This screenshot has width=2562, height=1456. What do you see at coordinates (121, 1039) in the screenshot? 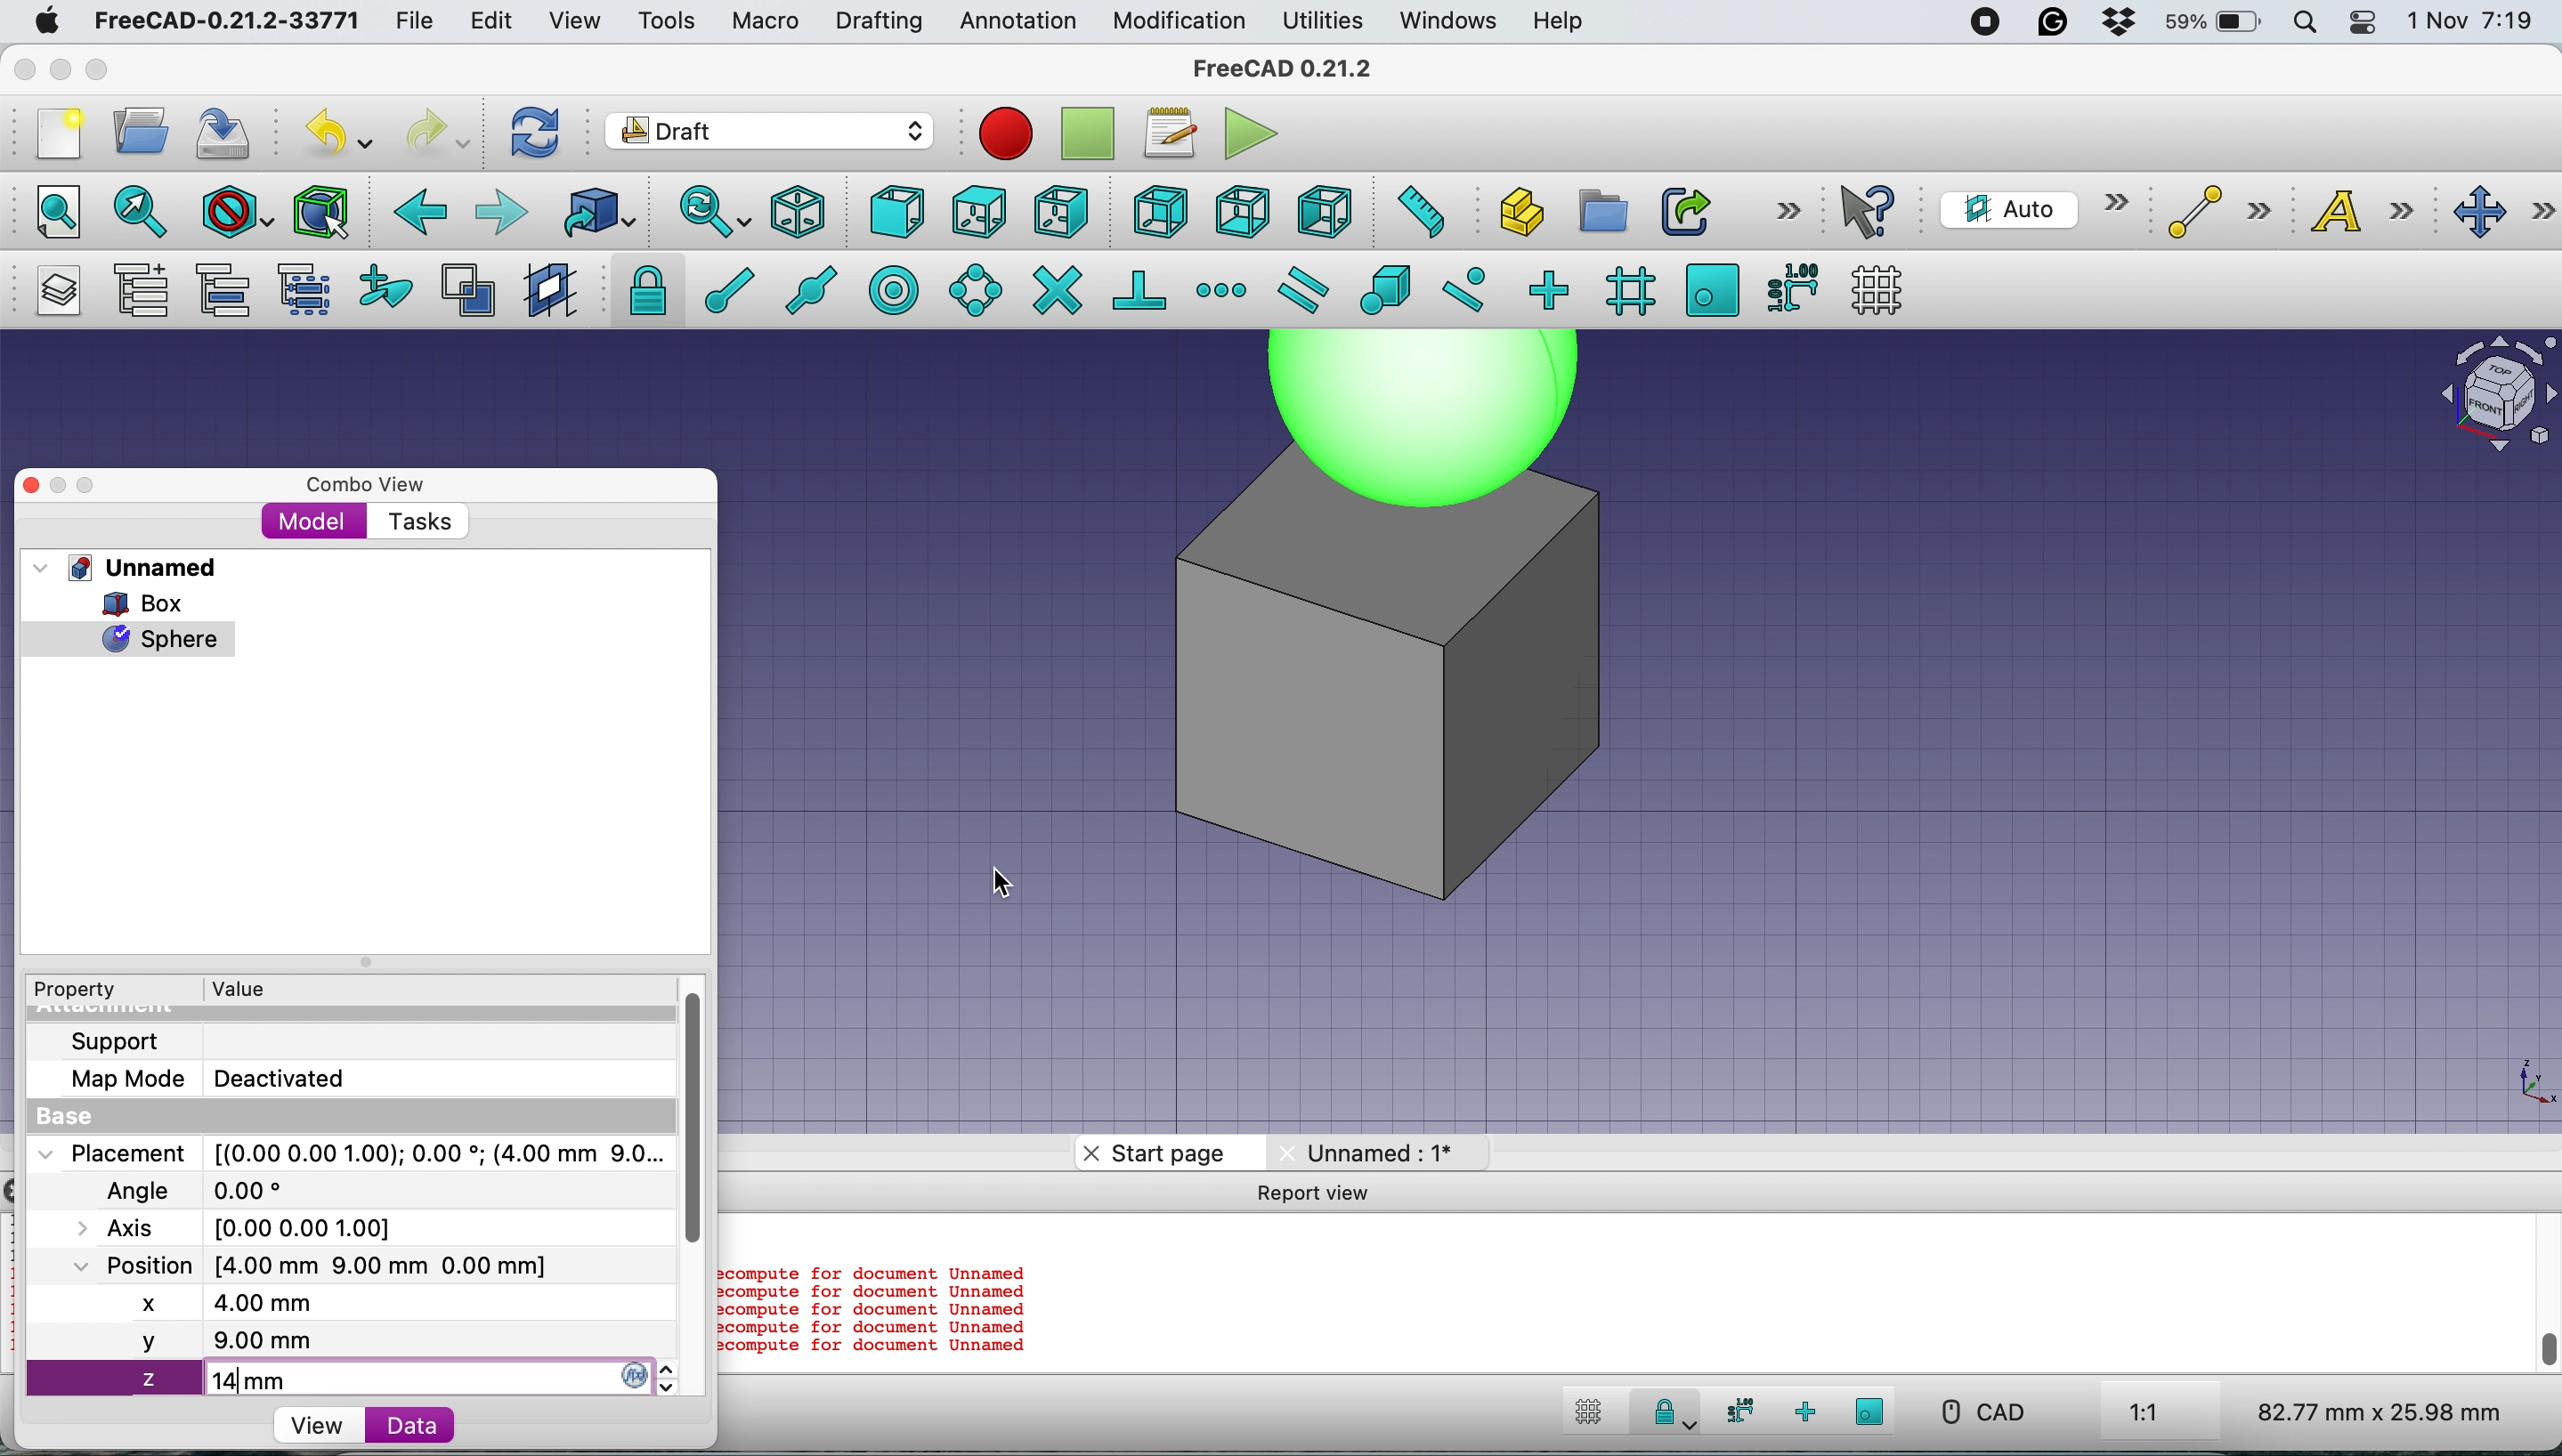
I see `support` at bounding box center [121, 1039].